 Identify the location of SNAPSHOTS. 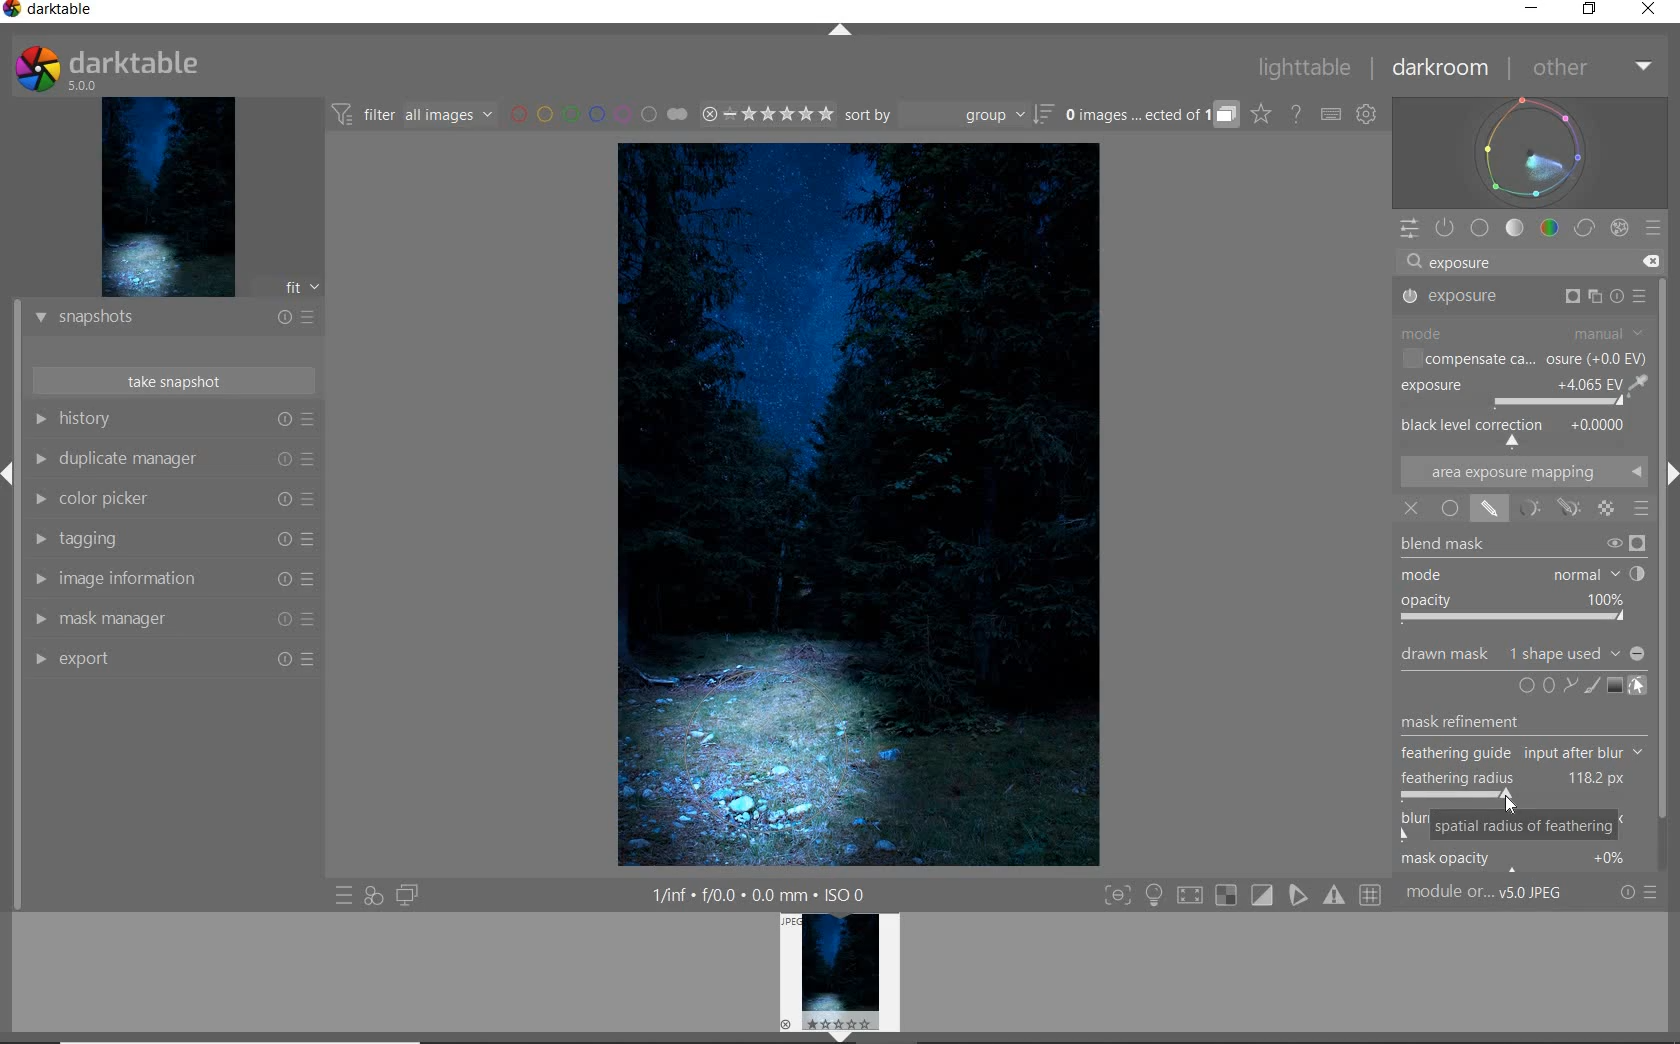
(173, 320).